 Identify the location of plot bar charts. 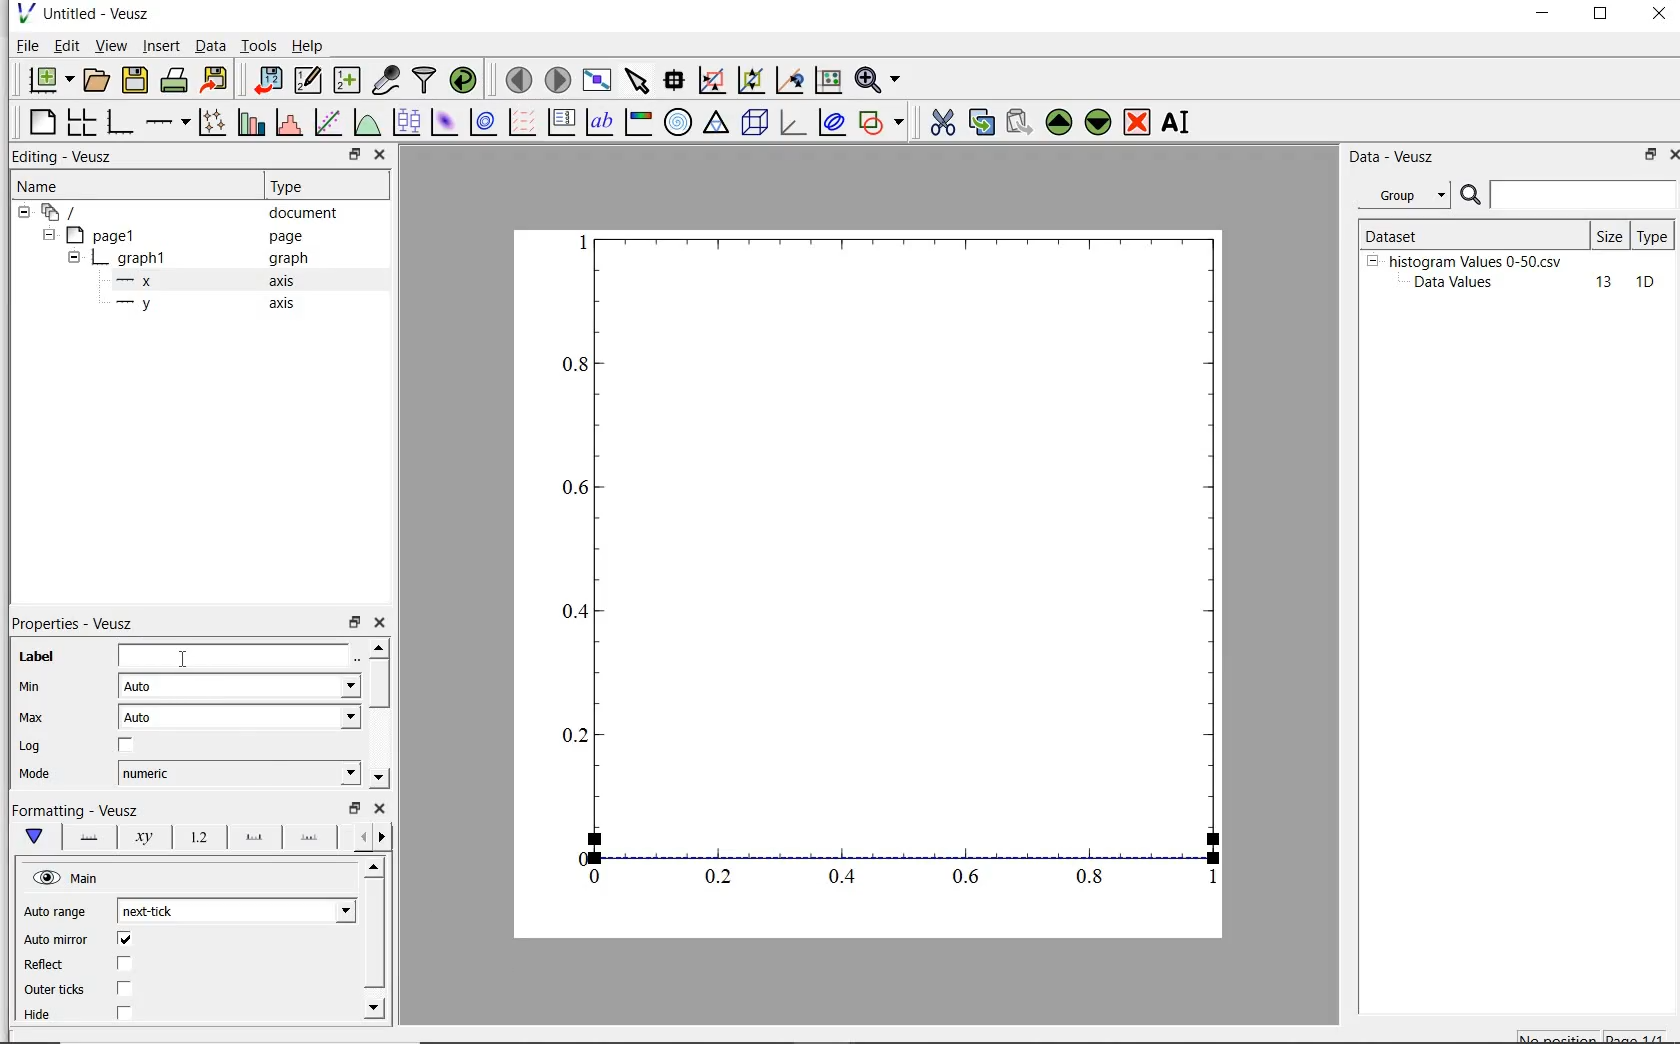
(251, 121).